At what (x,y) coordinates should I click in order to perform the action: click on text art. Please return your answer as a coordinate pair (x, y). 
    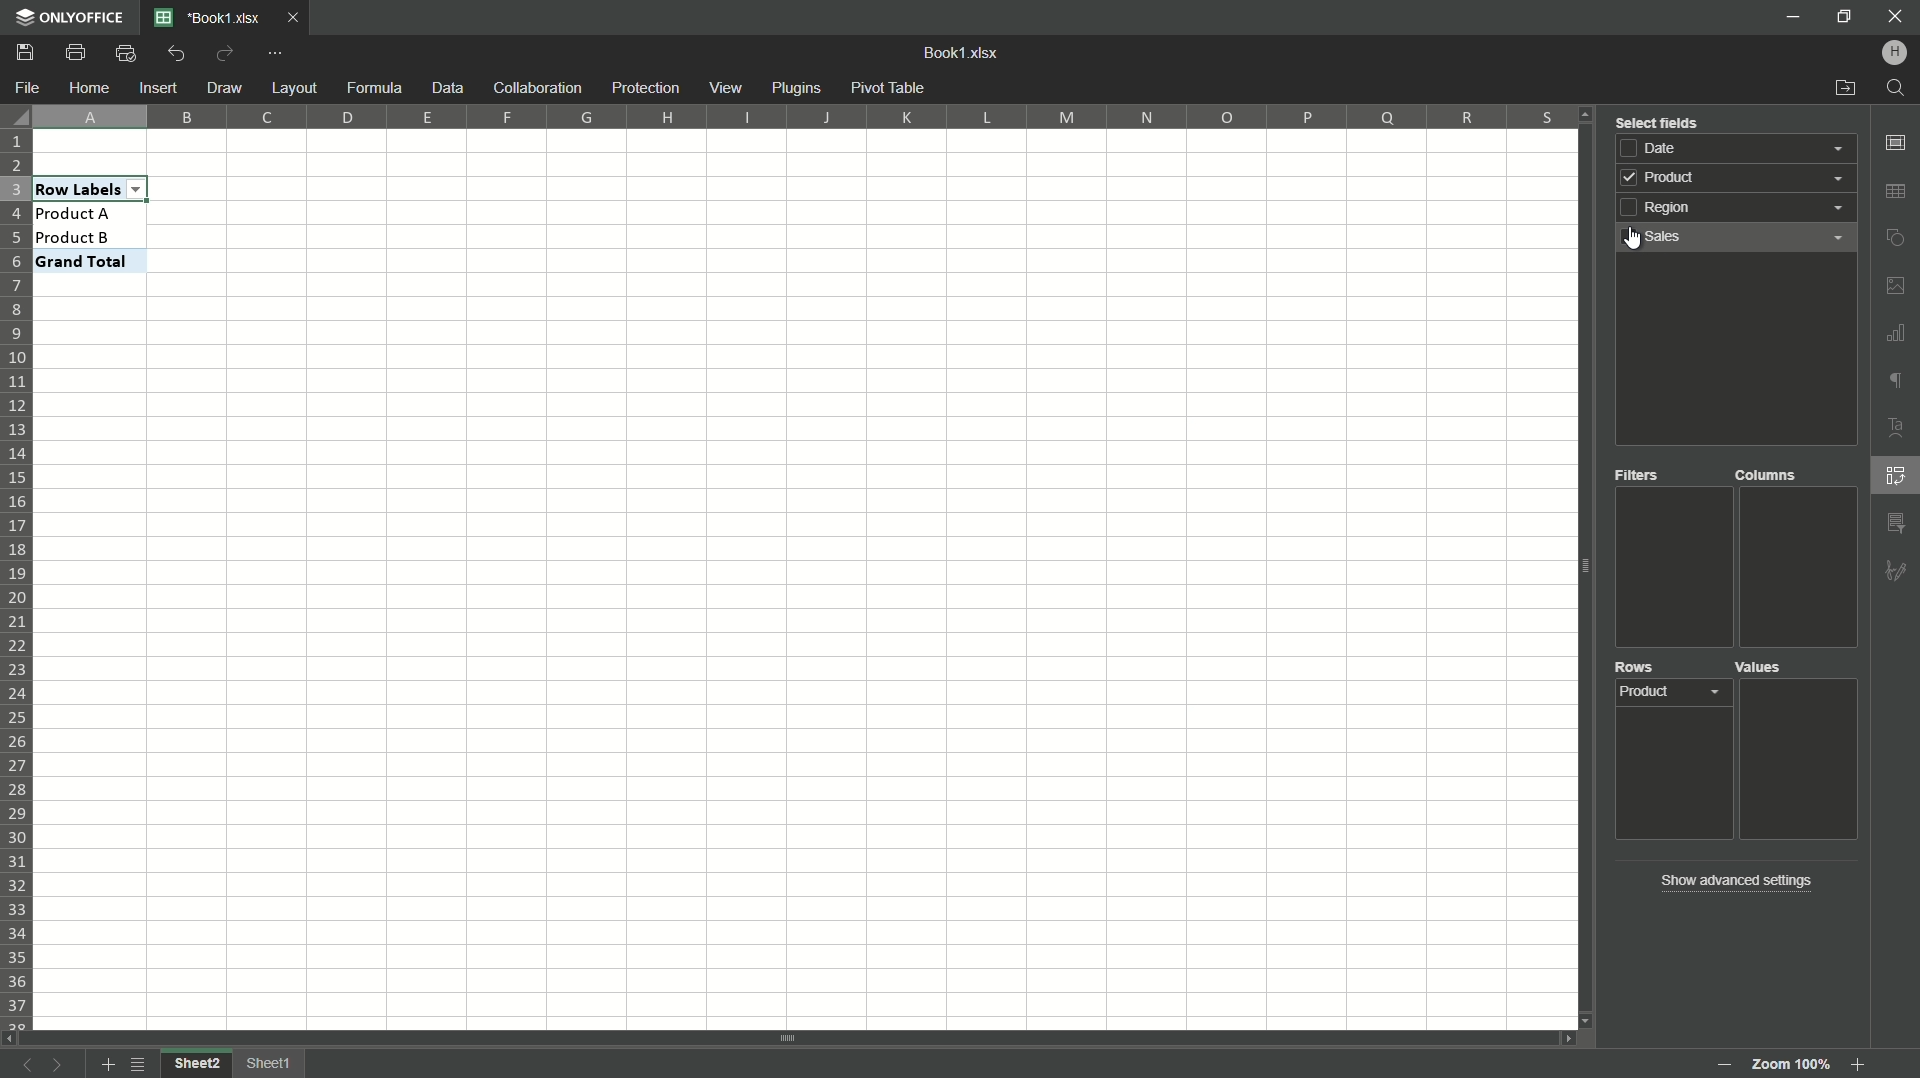
    Looking at the image, I should click on (1897, 428).